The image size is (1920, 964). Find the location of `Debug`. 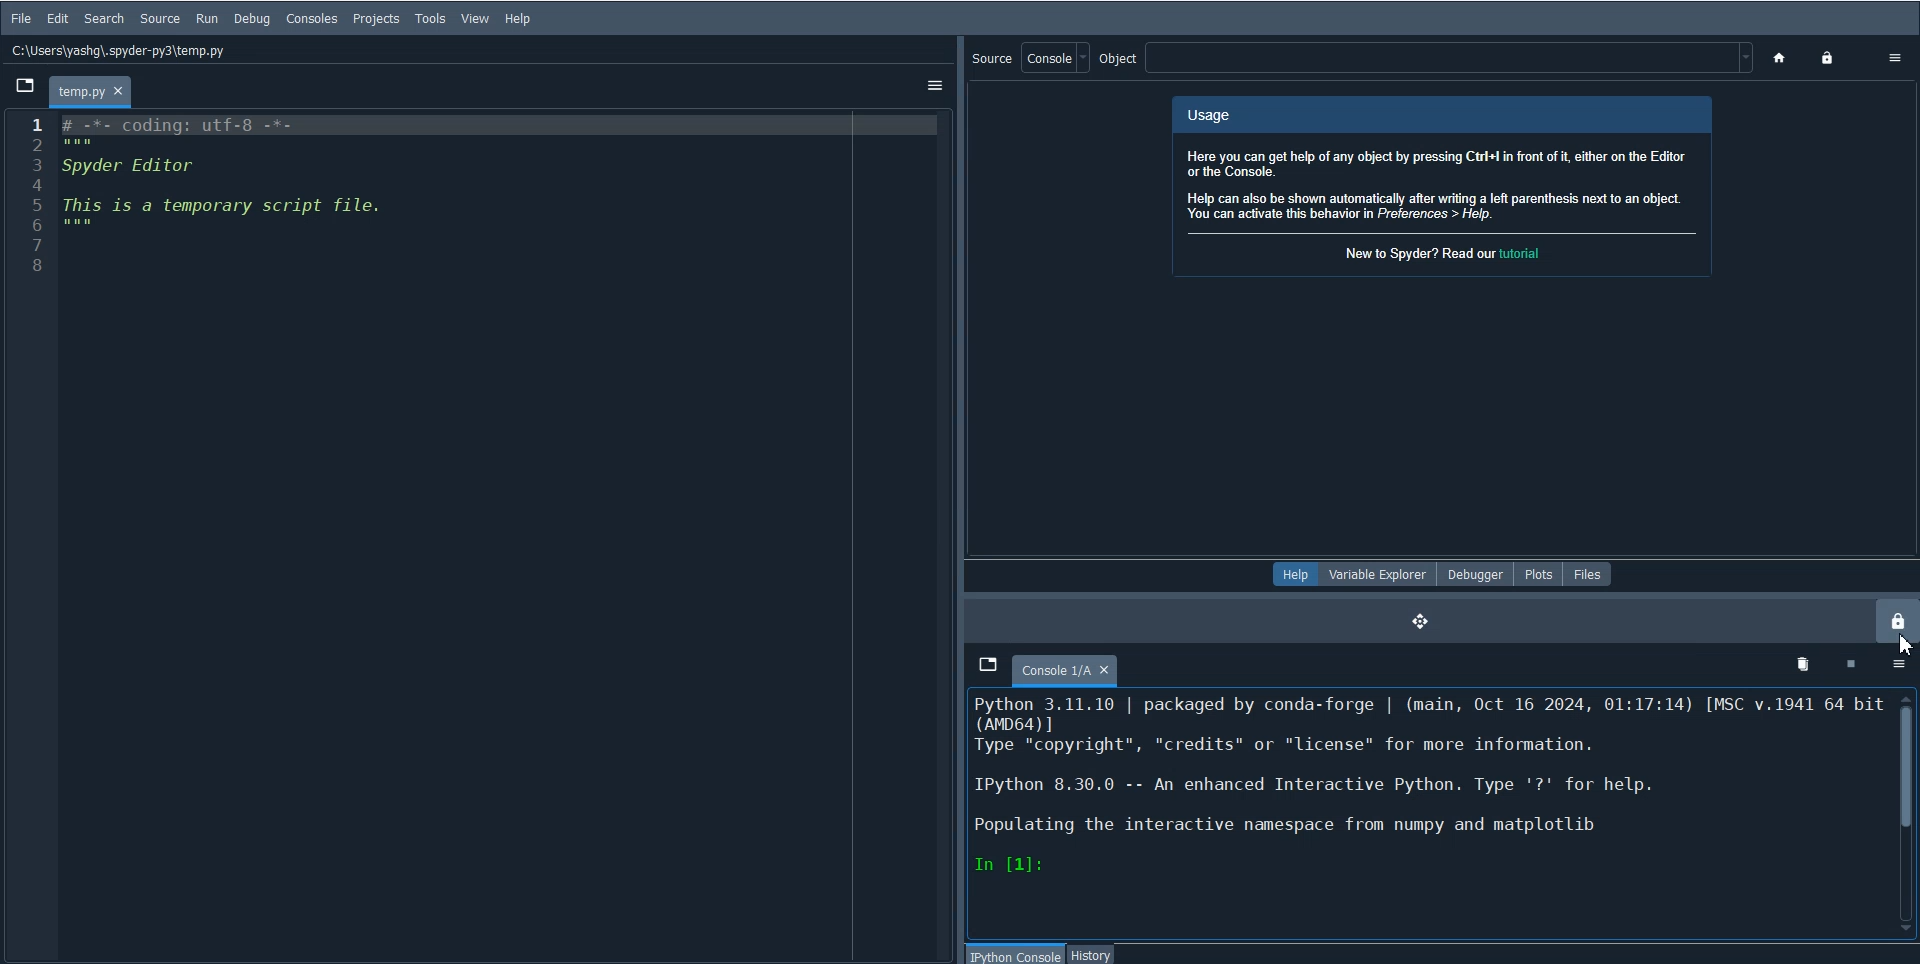

Debug is located at coordinates (252, 18).